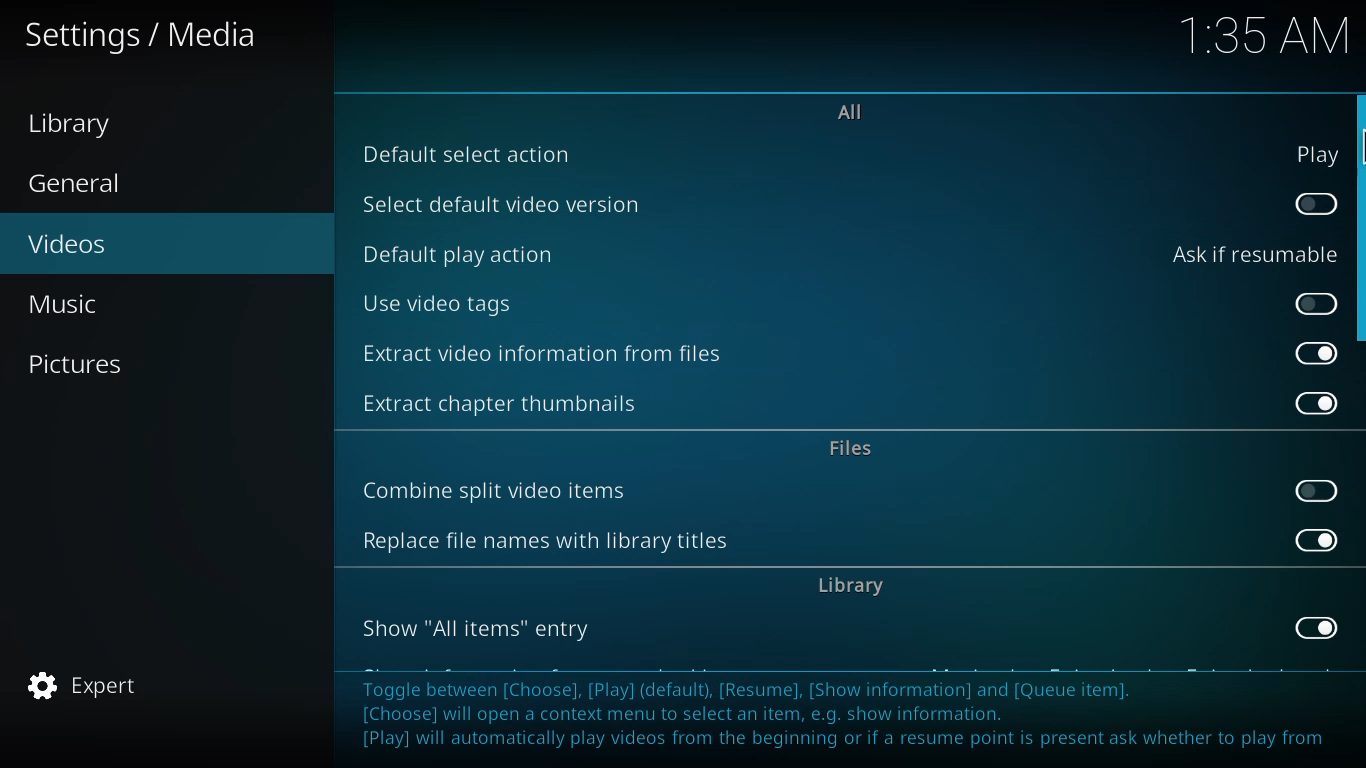 This screenshot has height=768, width=1366. I want to click on enabled, so click(1316, 627).